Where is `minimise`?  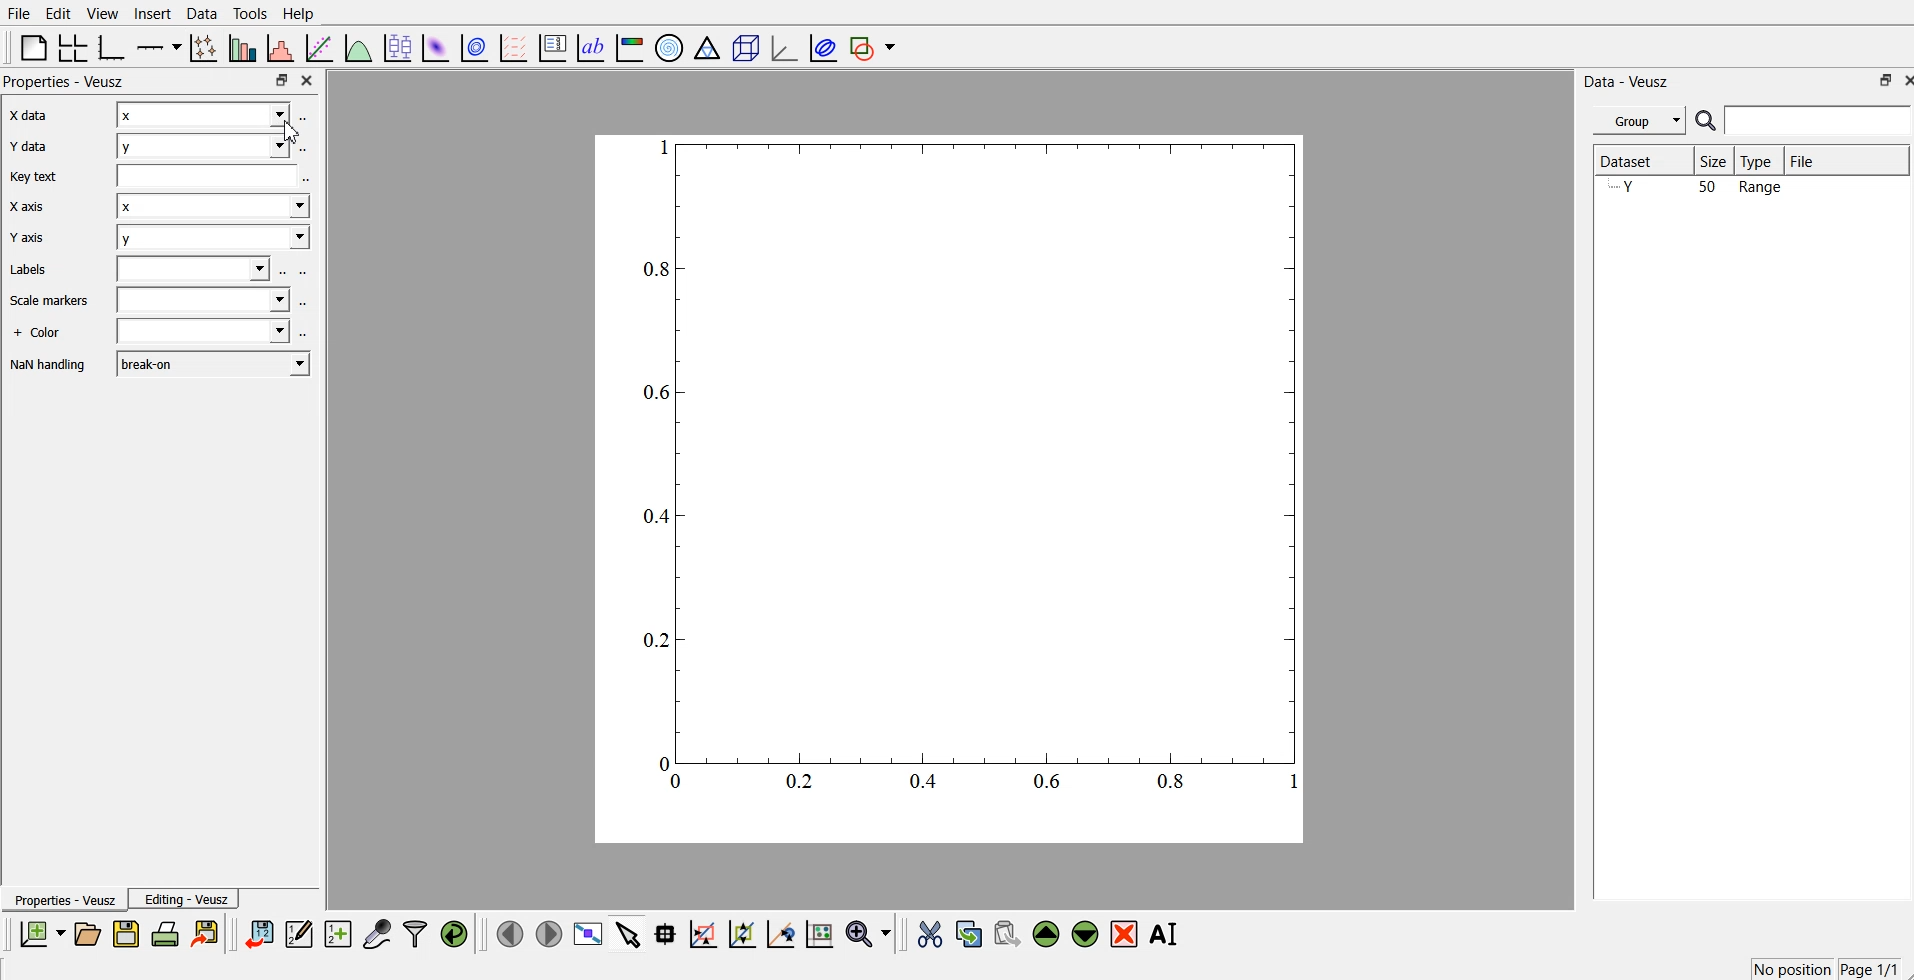 minimise is located at coordinates (1879, 80).